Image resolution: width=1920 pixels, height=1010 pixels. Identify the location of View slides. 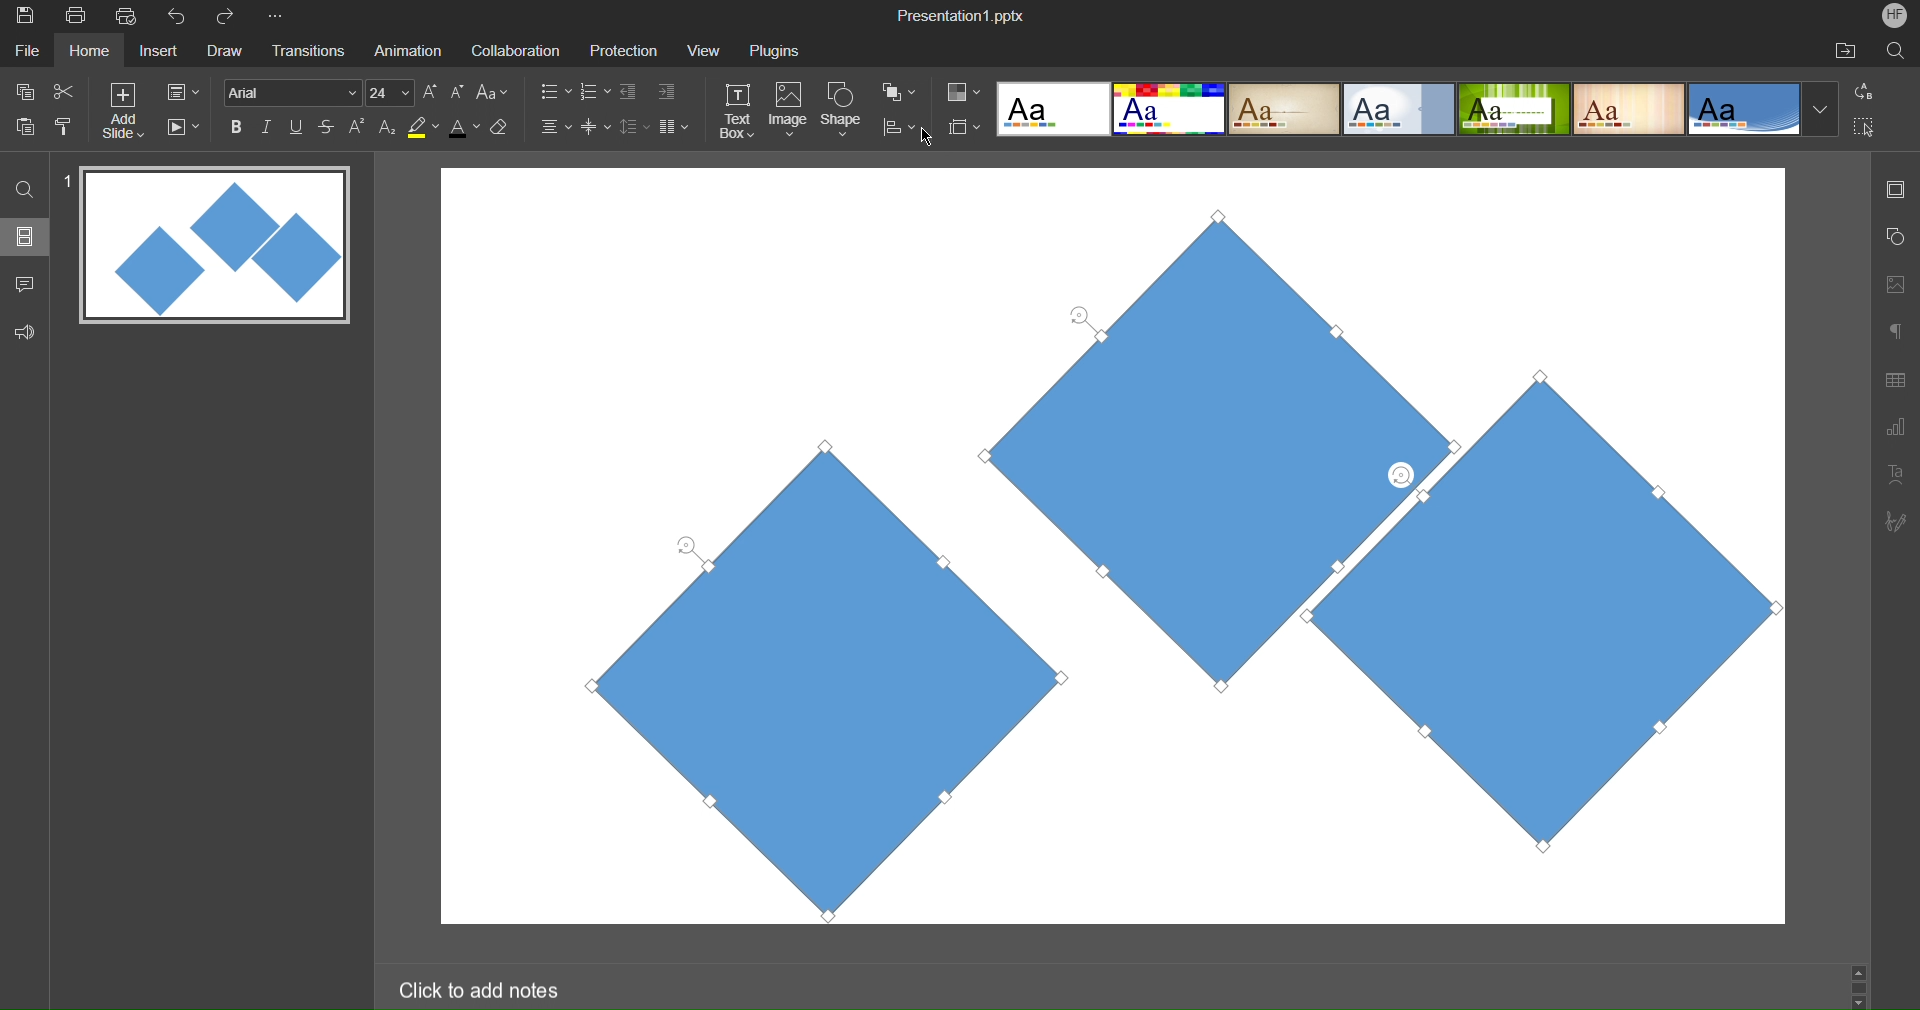
(24, 235).